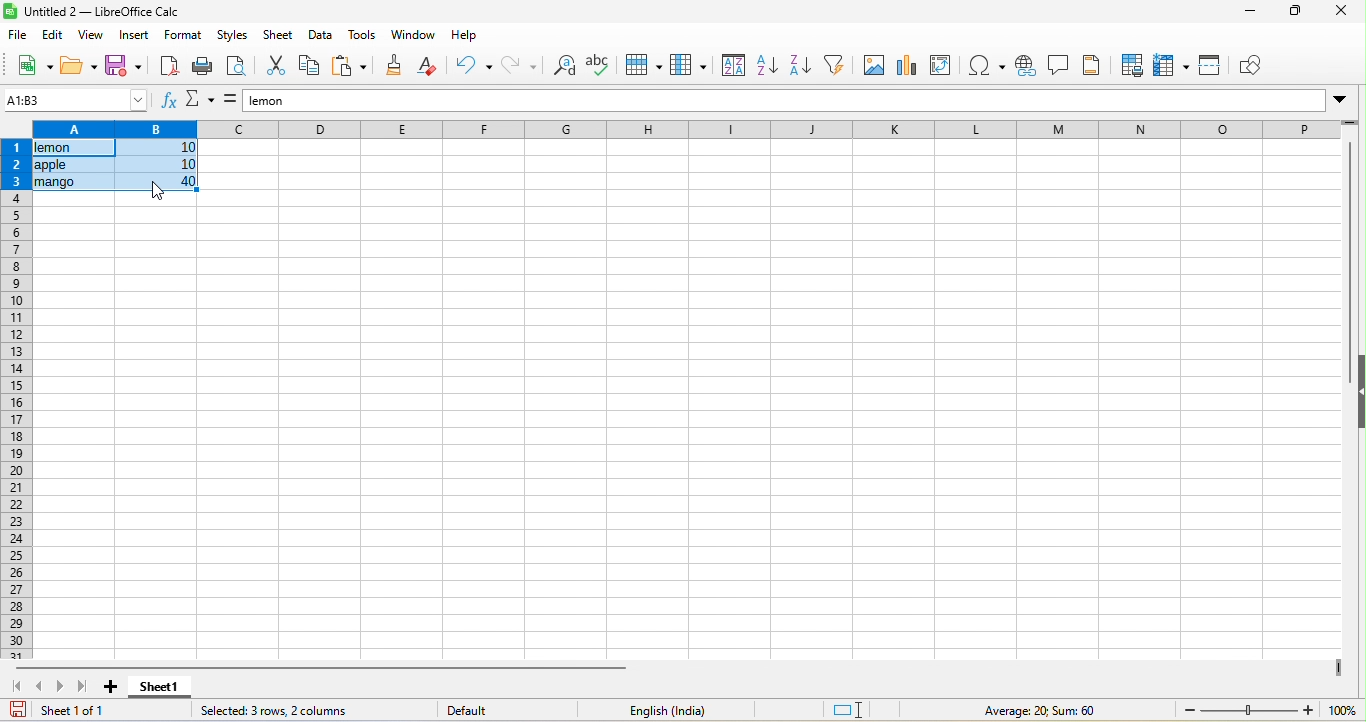 This screenshot has width=1366, height=722. I want to click on text language, so click(639, 710).